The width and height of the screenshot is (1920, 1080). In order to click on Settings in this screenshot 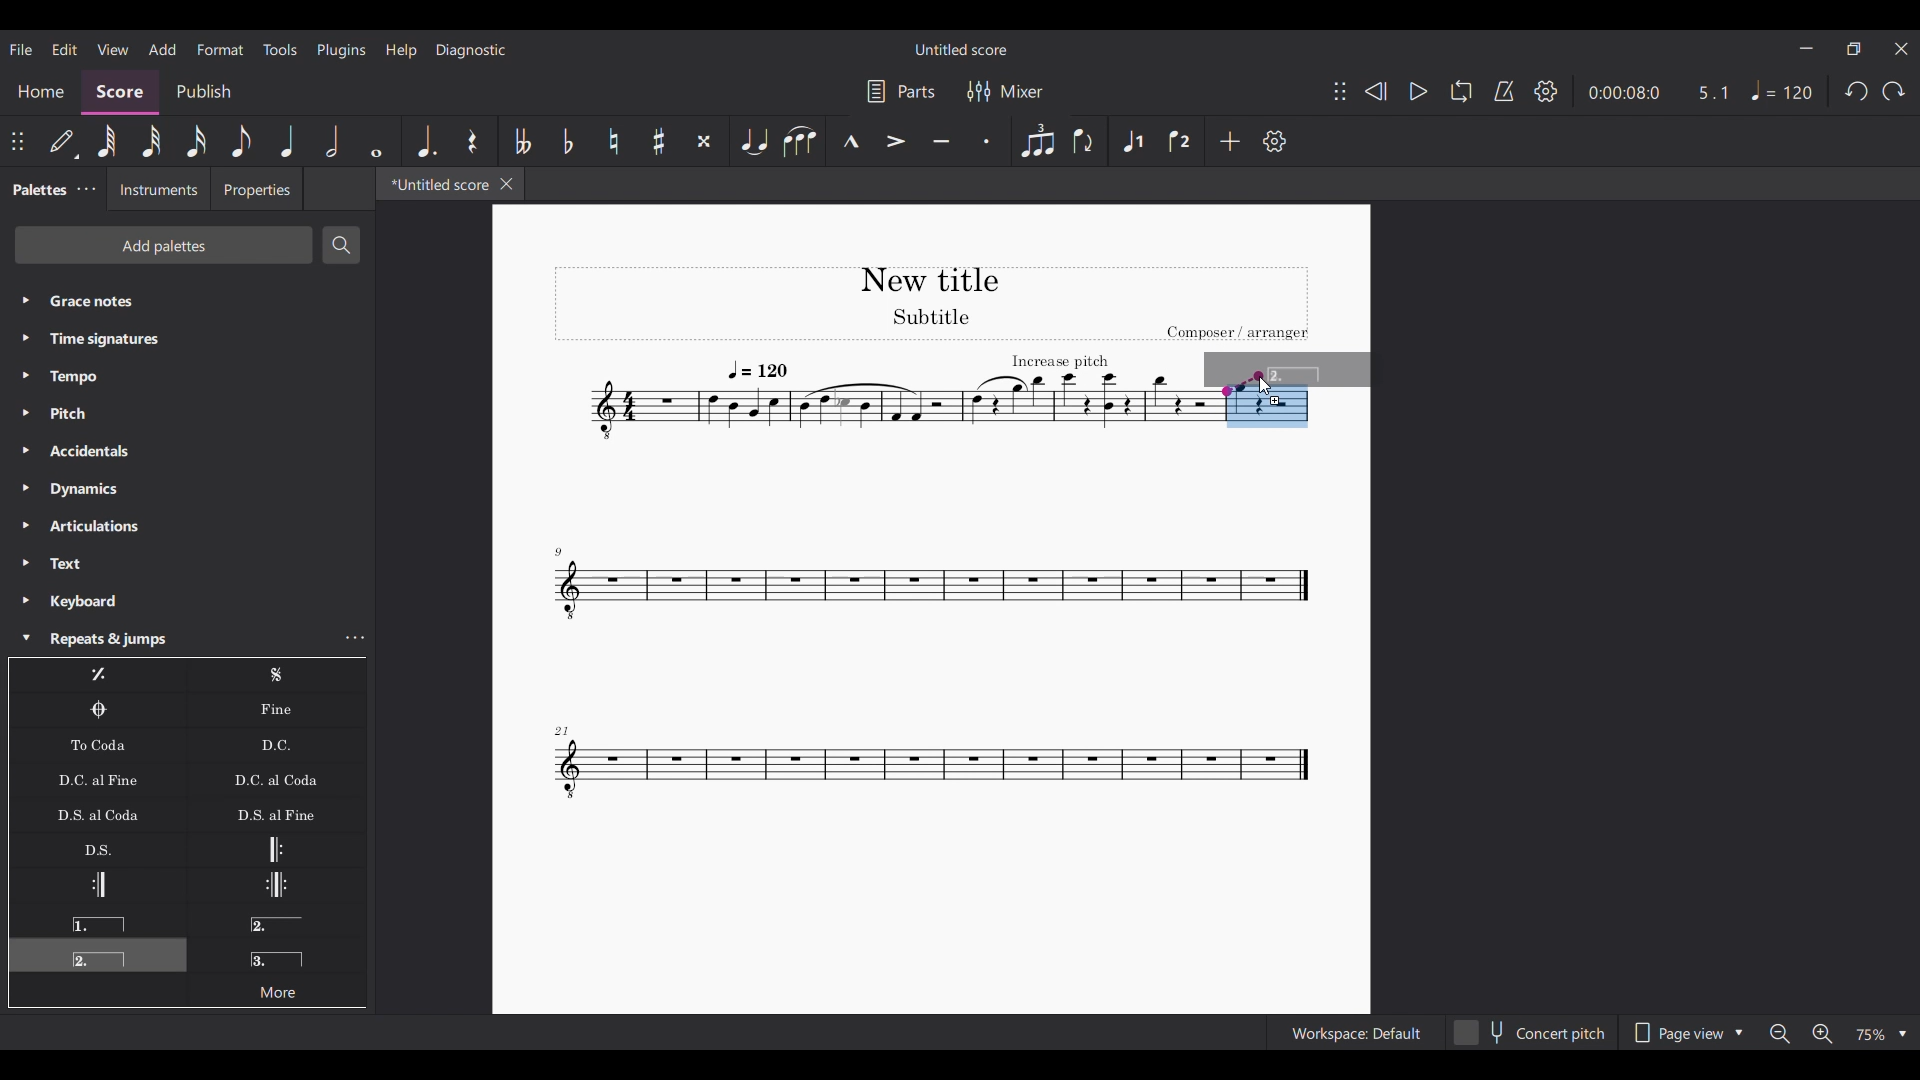, I will do `click(1275, 141)`.